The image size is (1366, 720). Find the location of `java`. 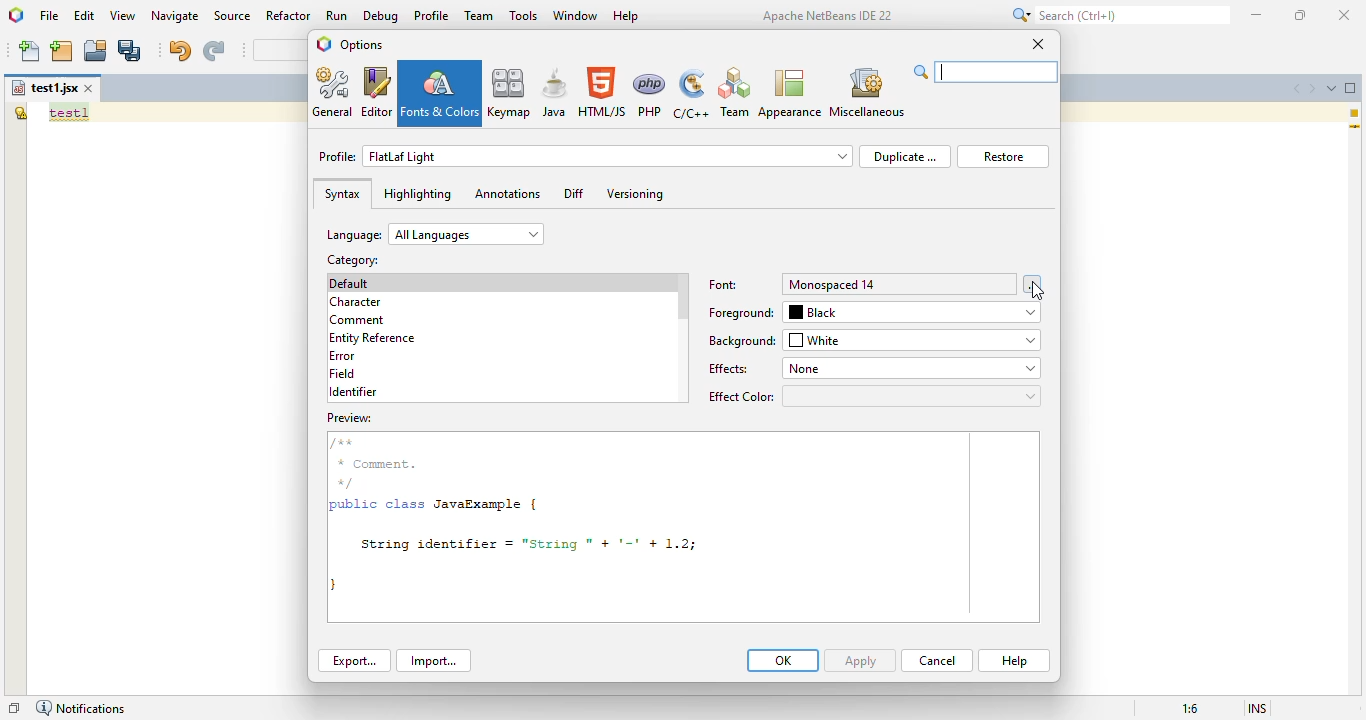

java is located at coordinates (554, 93).